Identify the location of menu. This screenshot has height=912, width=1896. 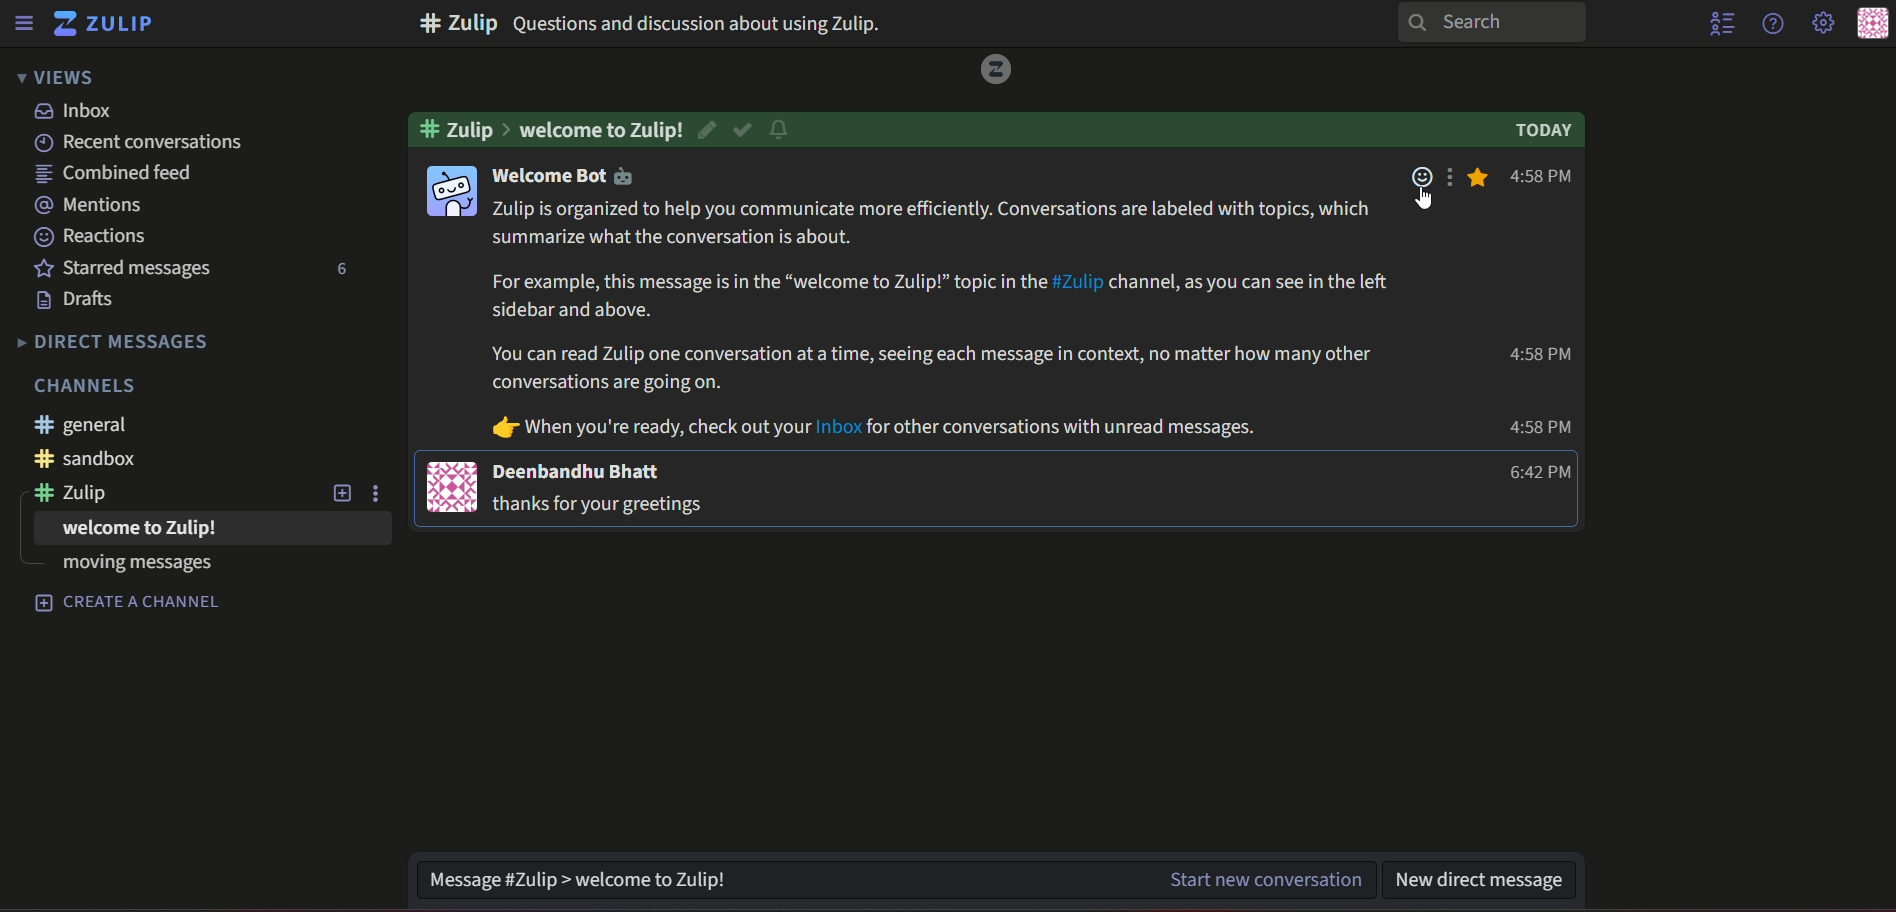
(28, 23).